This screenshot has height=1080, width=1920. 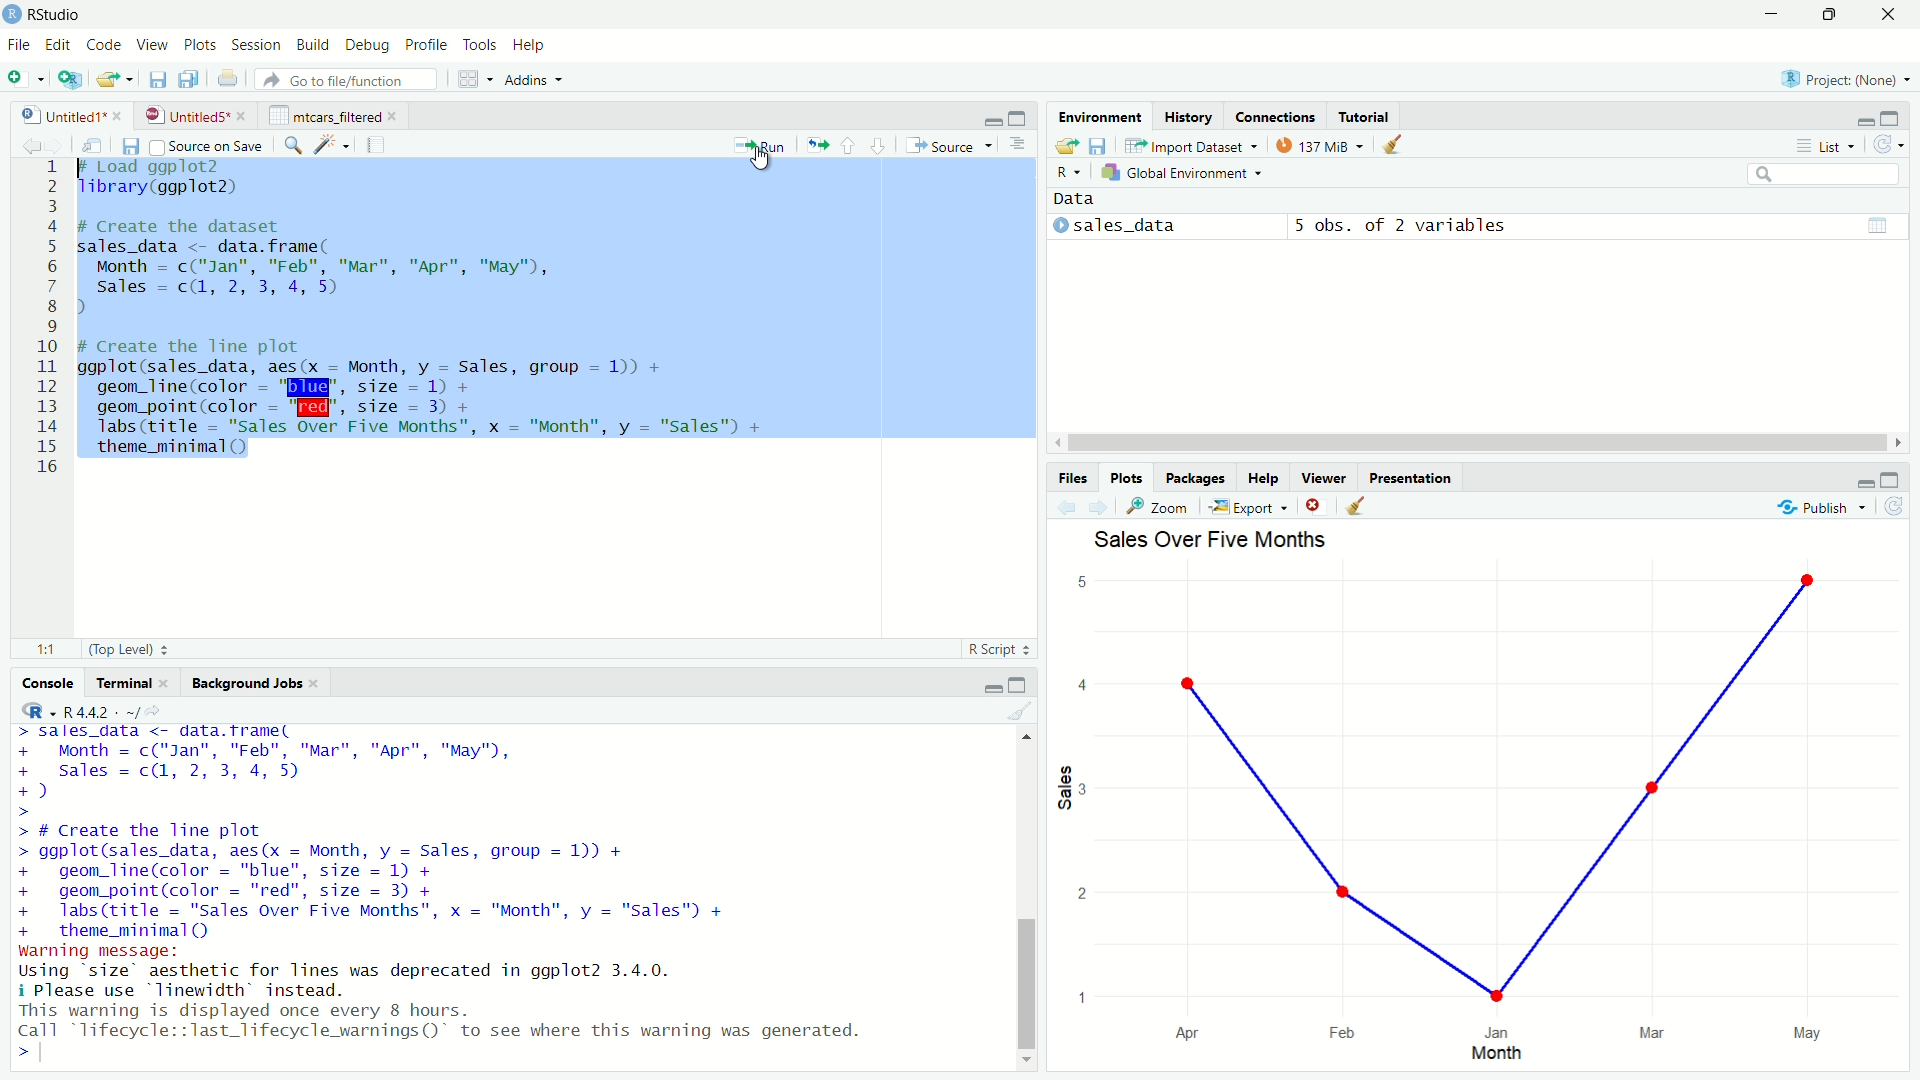 What do you see at coordinates (1265, 479) in the screenshot?
I see `help` at bounding box center [1265, 479].